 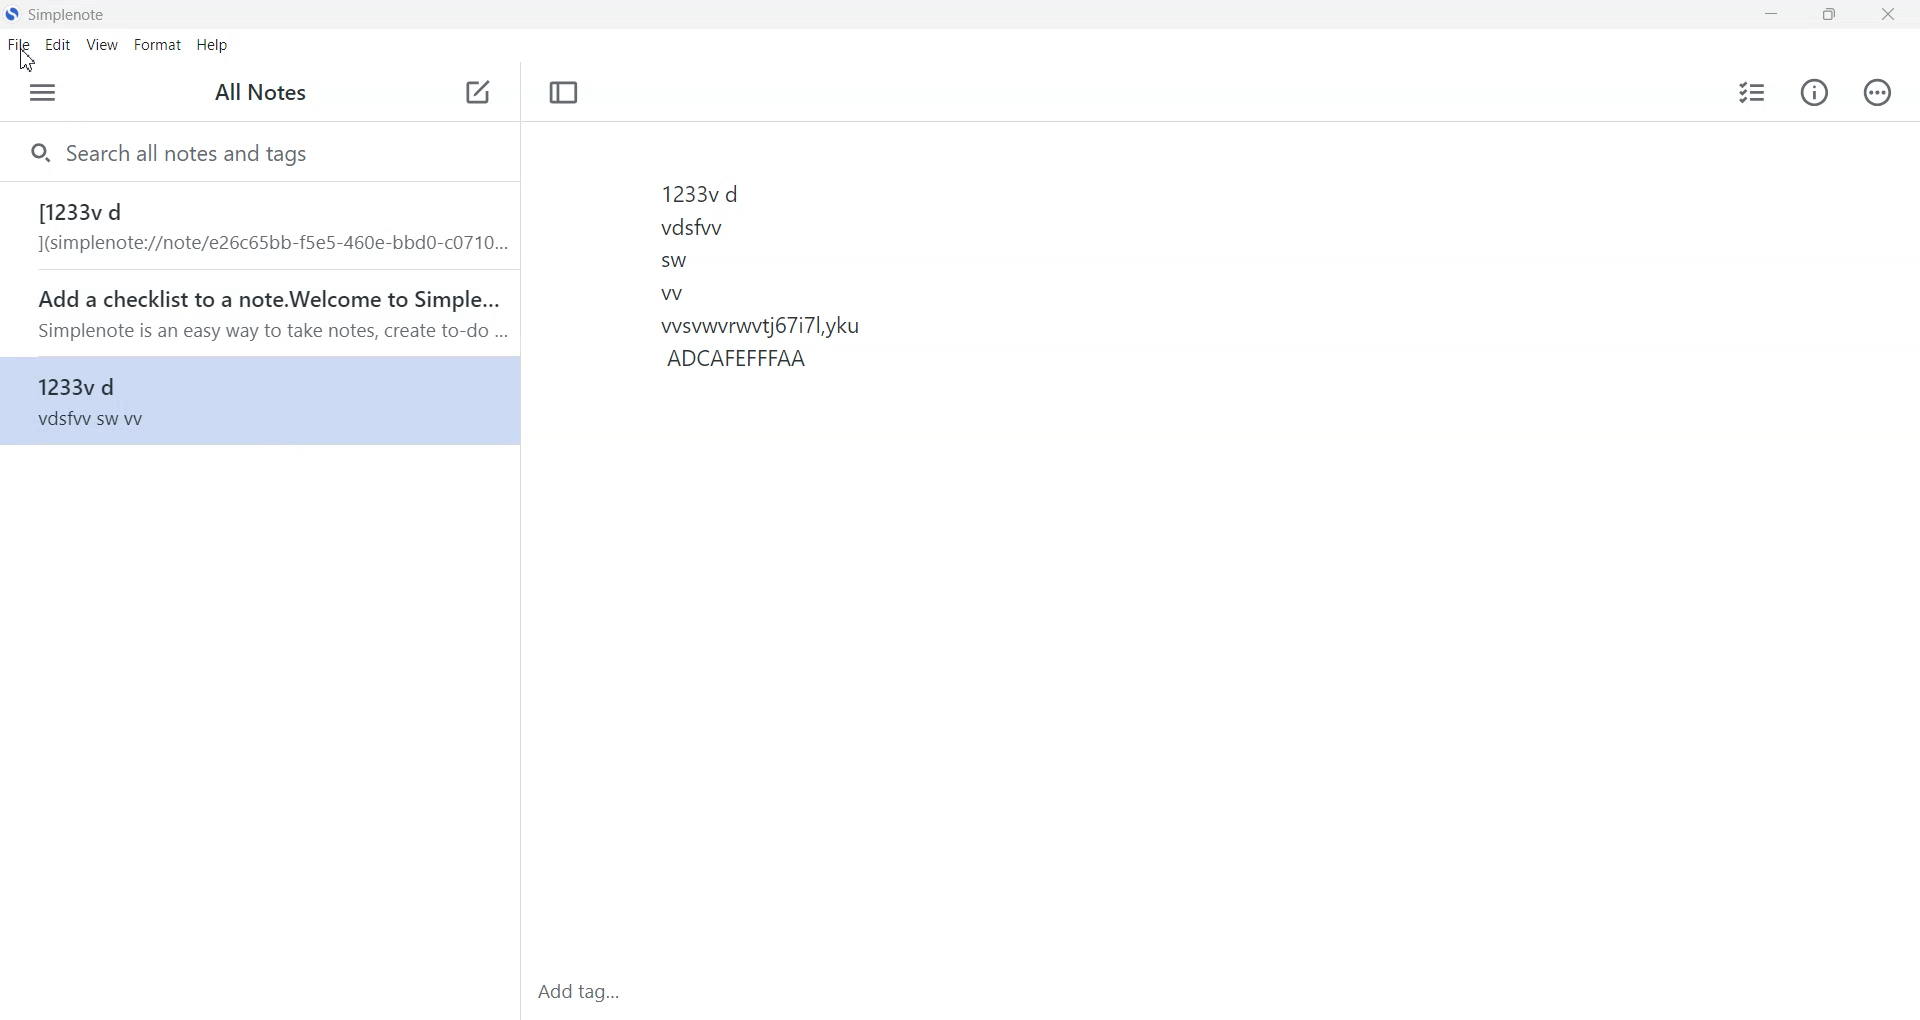 What do you see at coordinates (1771, 15) in the screenshot?
I see `Minimize` at bounding box center [1771, 15].